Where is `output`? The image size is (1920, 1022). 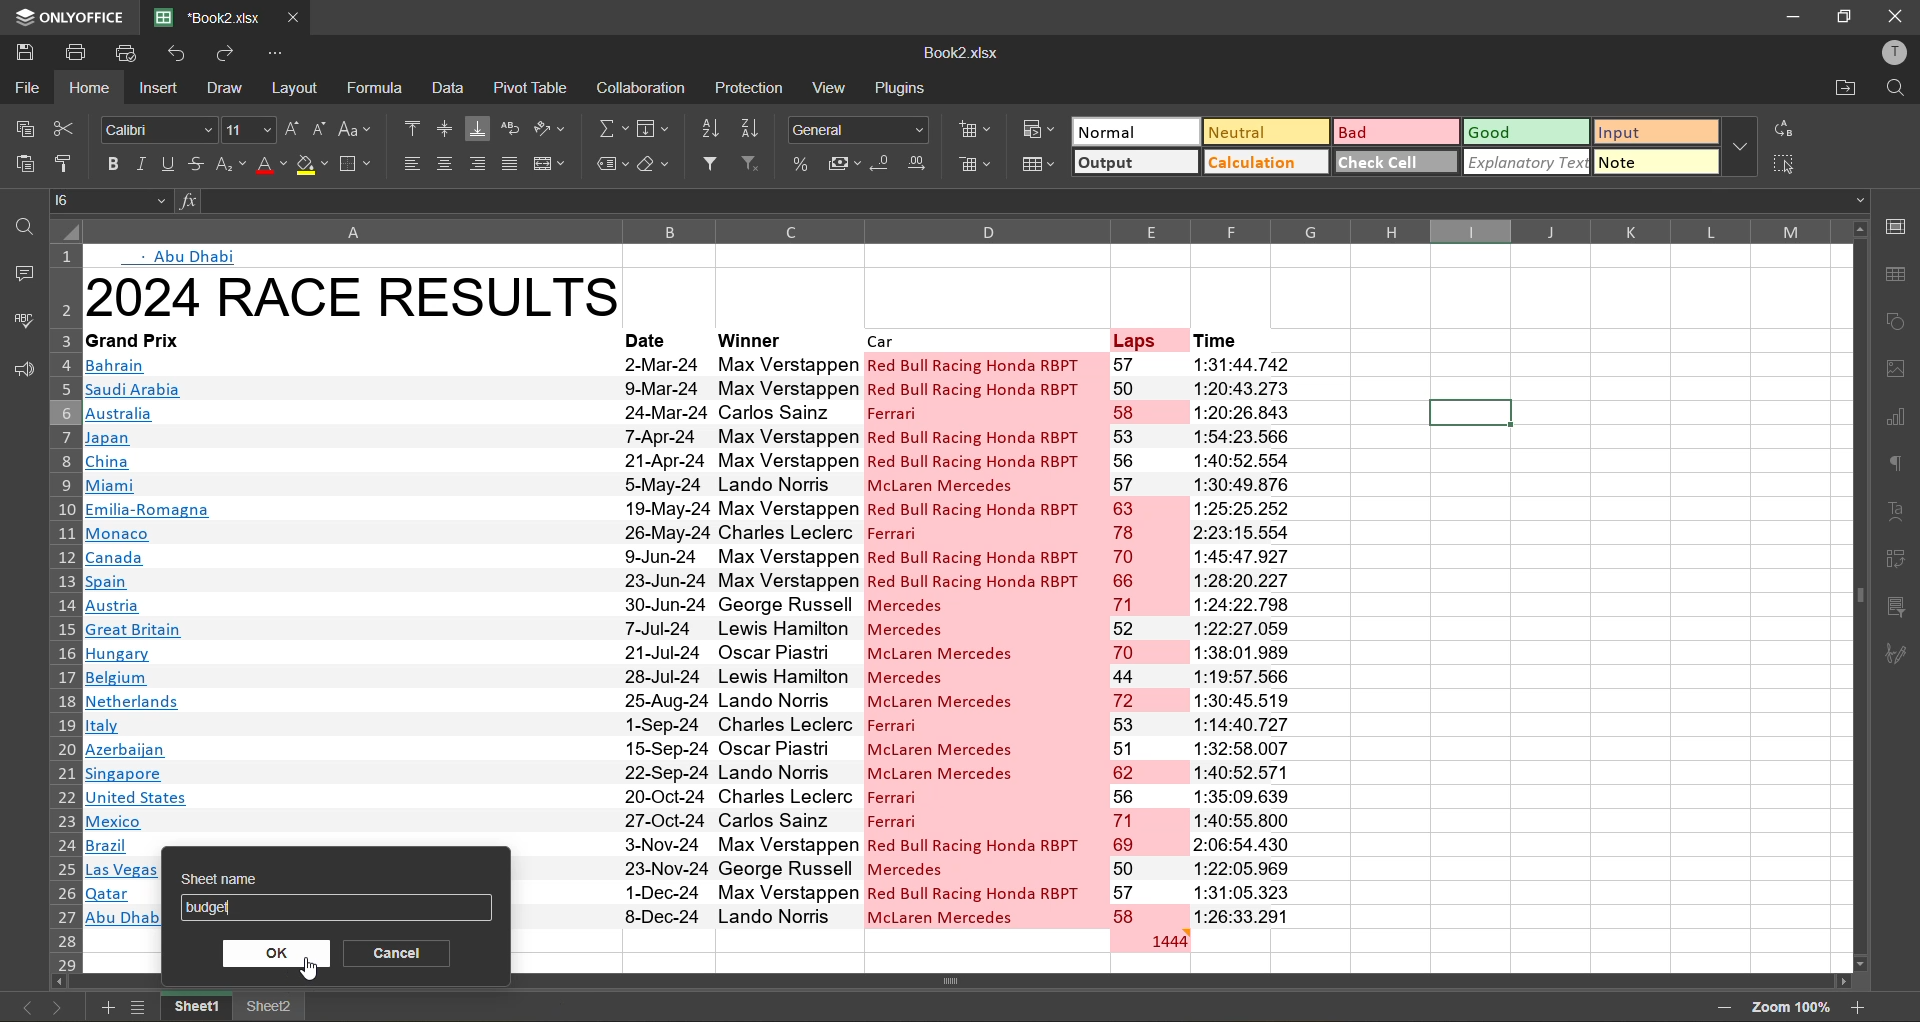
output is located at coordinates (1130, 163).